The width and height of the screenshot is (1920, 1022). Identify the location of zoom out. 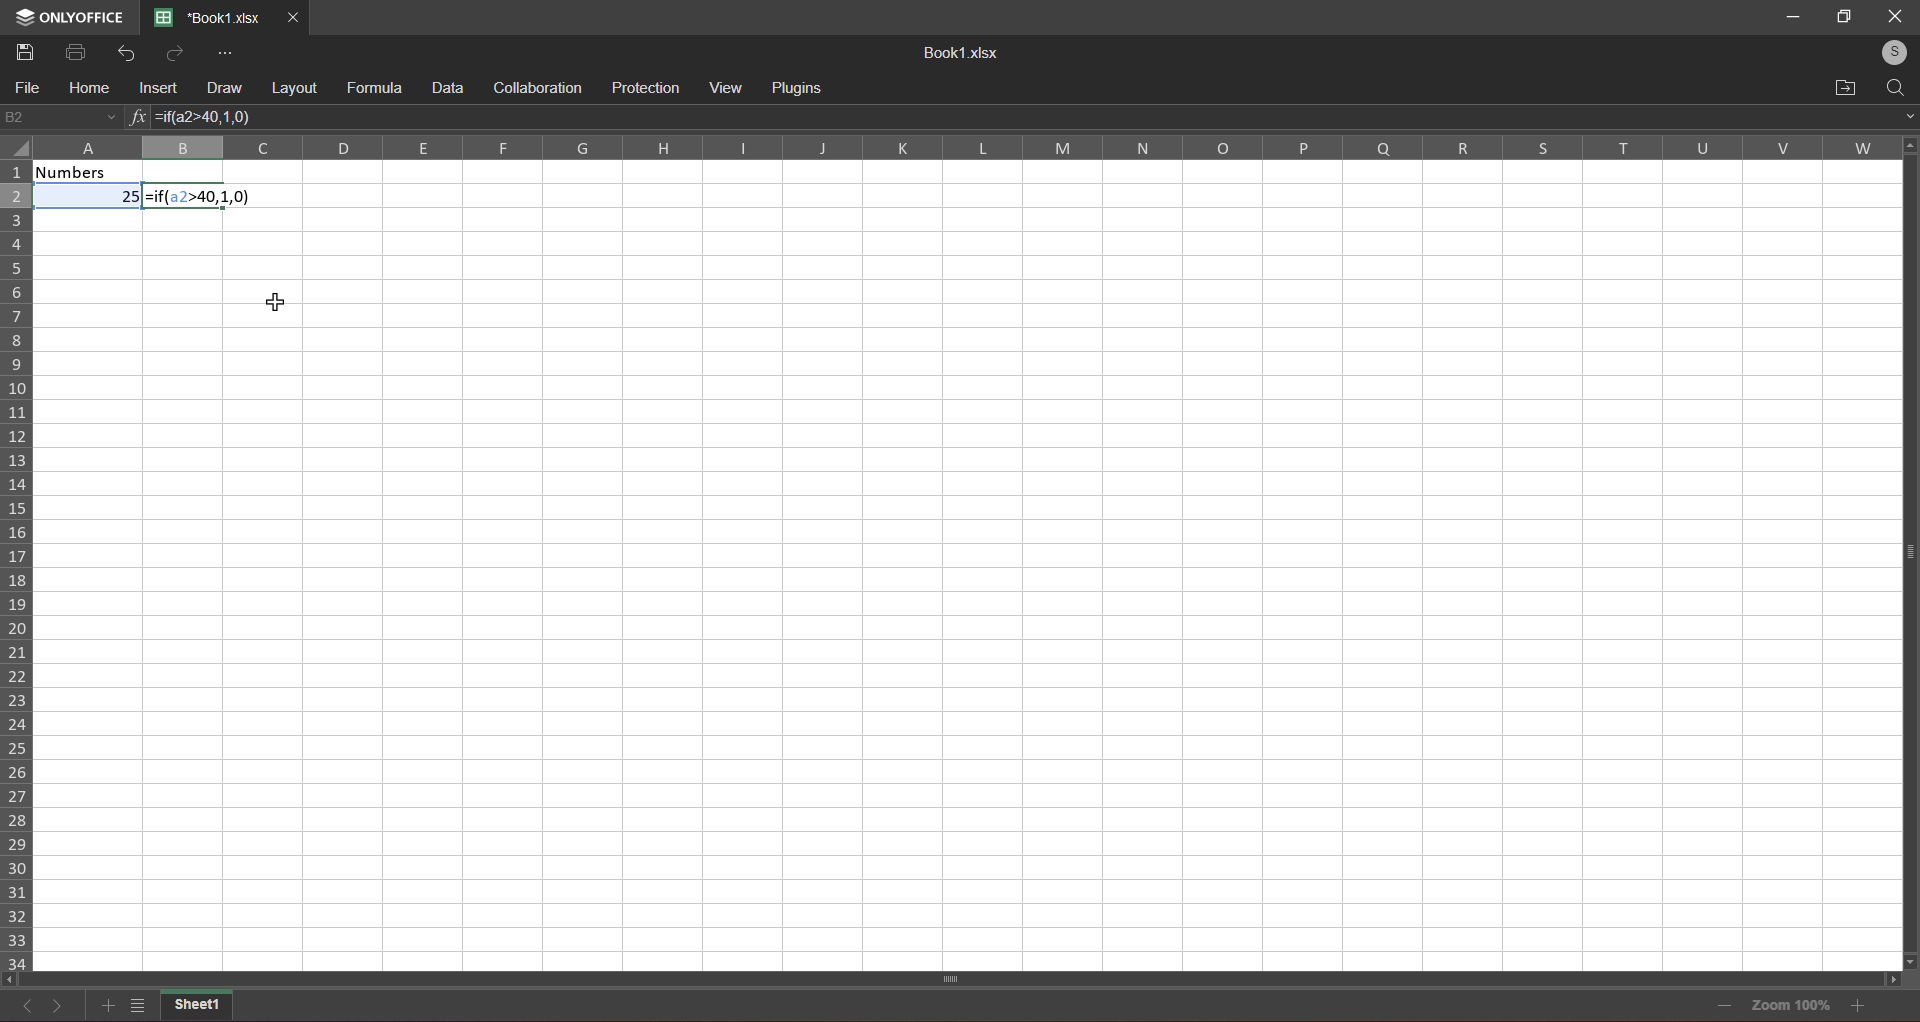
(1723, 1004).